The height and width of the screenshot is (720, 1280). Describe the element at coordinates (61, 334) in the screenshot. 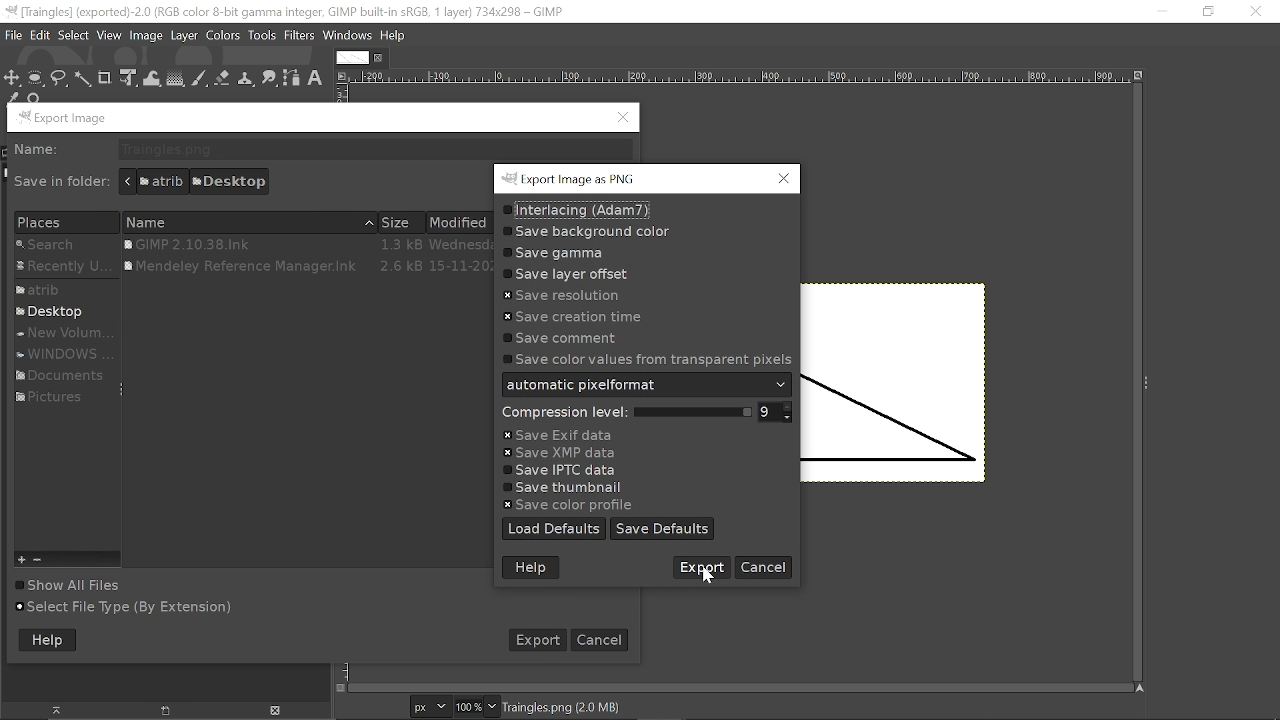

I see `folder` at that location.